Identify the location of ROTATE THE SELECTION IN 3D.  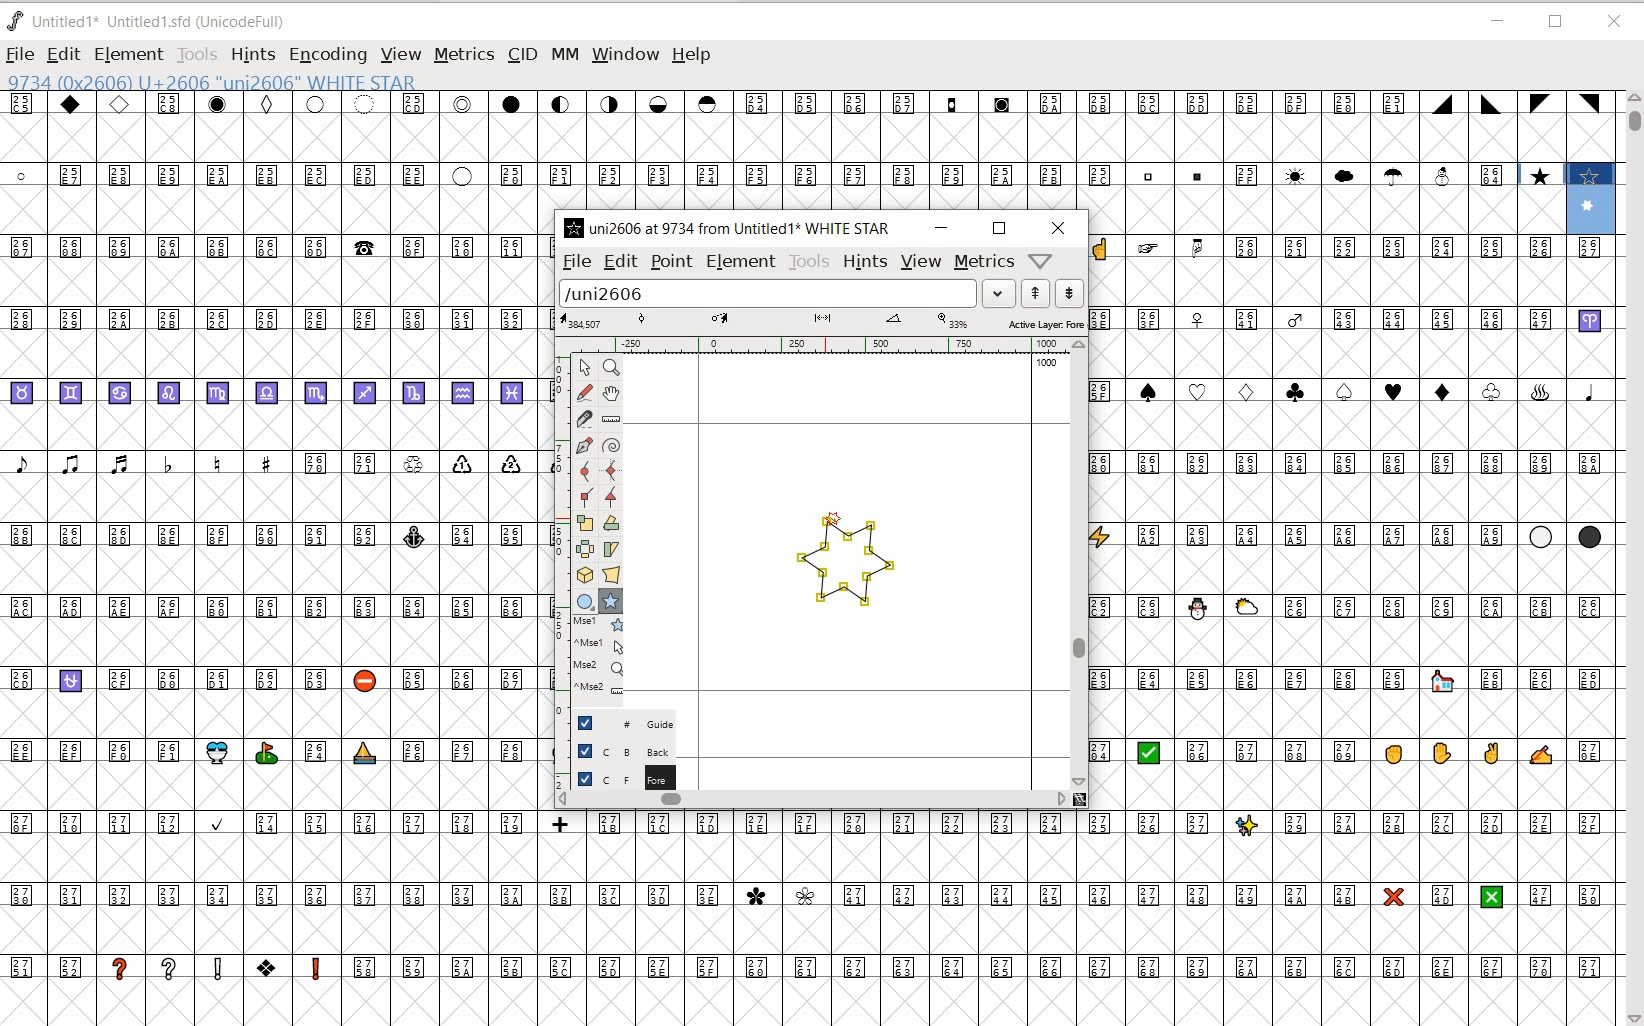
(588, 575).